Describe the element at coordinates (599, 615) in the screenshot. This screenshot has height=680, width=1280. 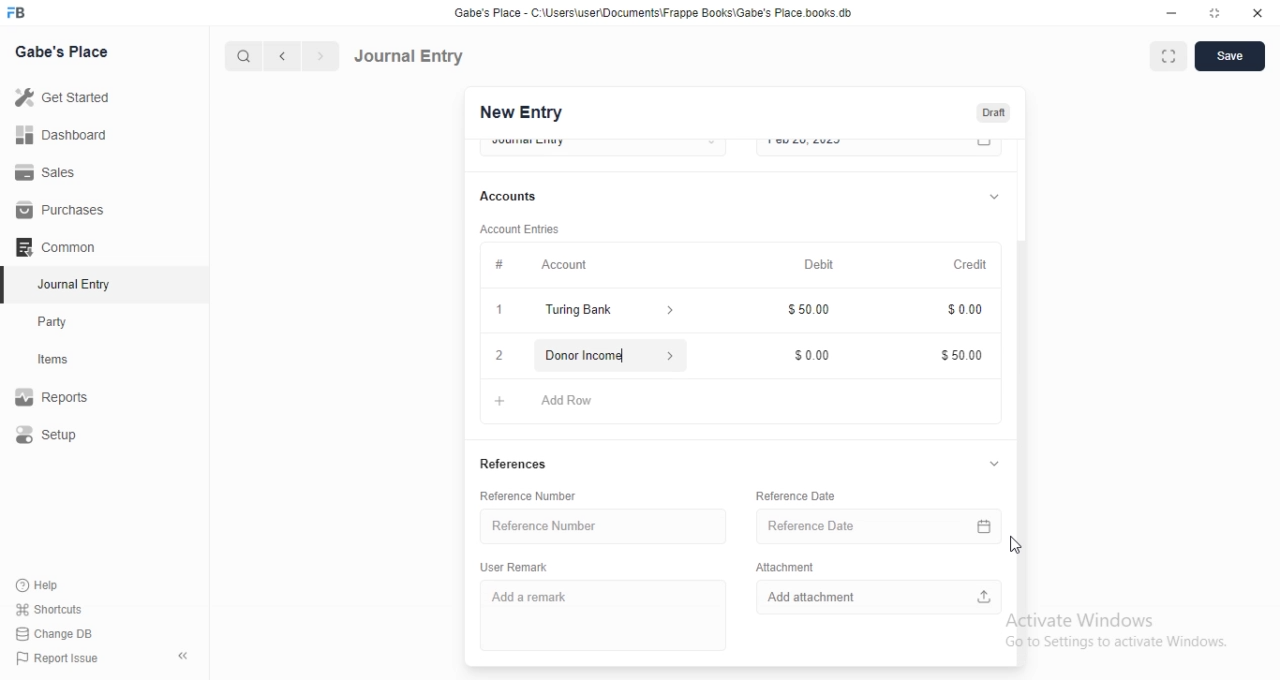
I see `Add a remark` at that location.